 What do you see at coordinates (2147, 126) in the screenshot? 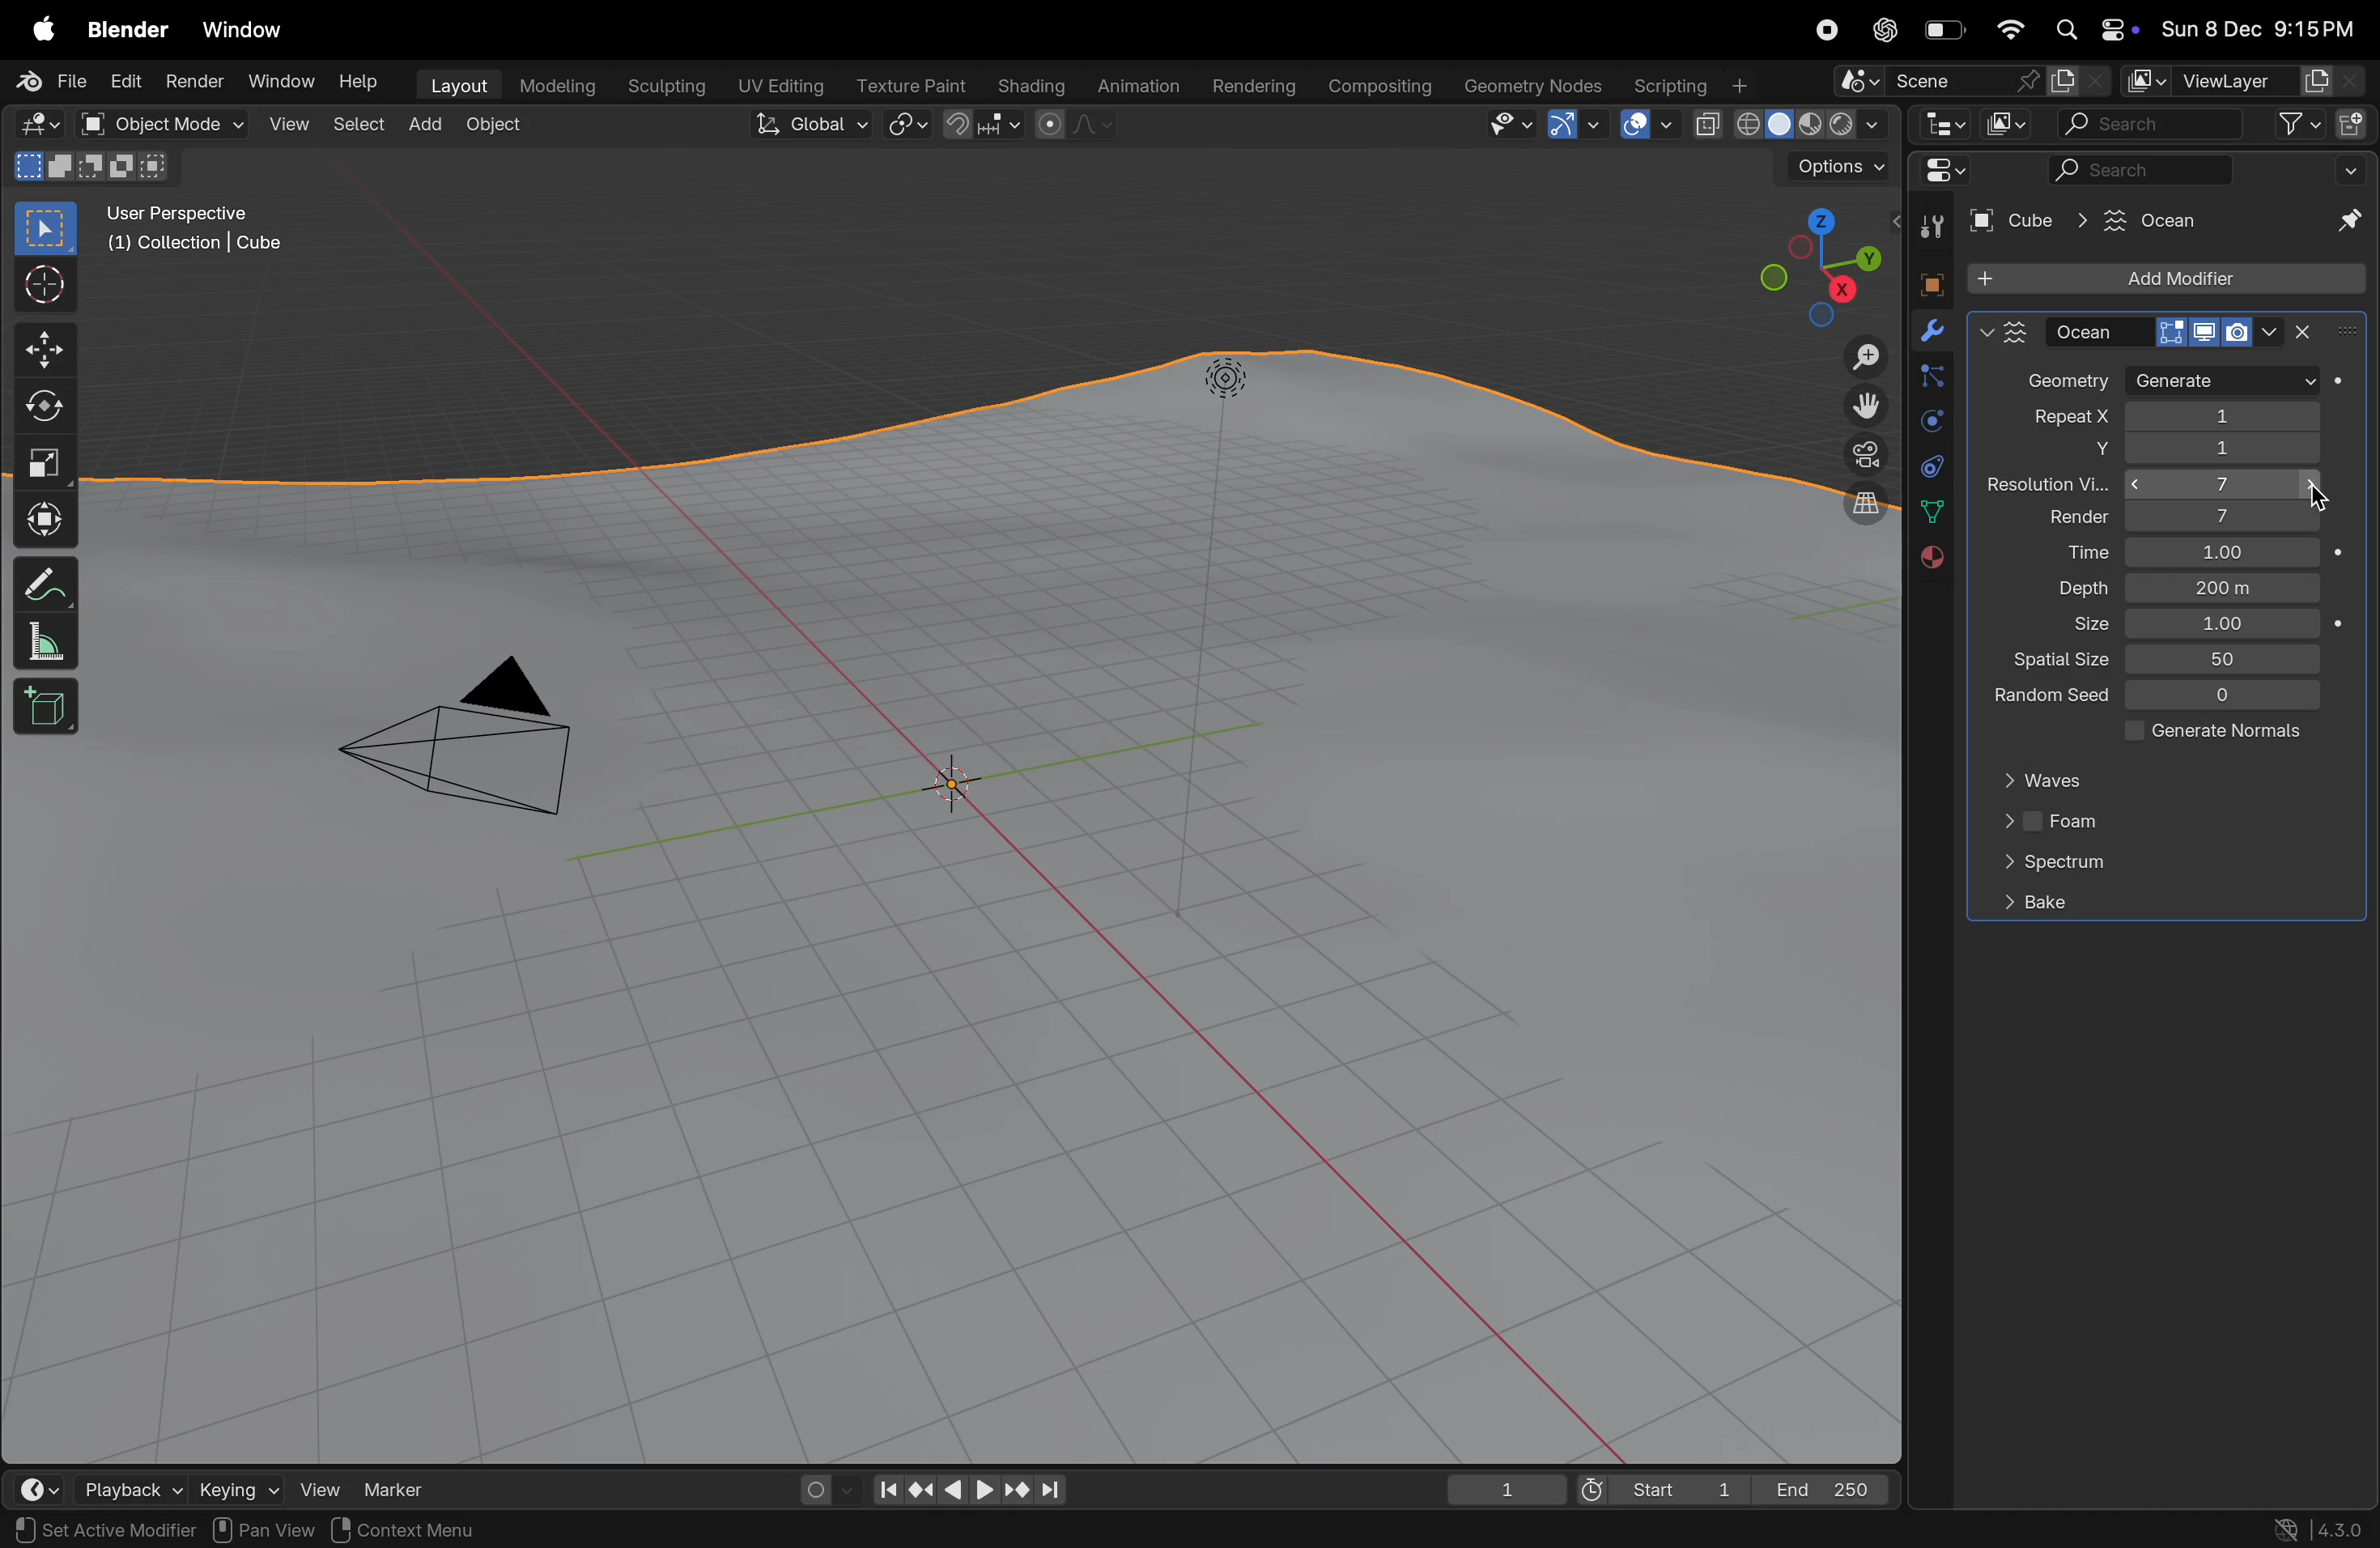
I see `search bar` at bounding box center [2147, 126].